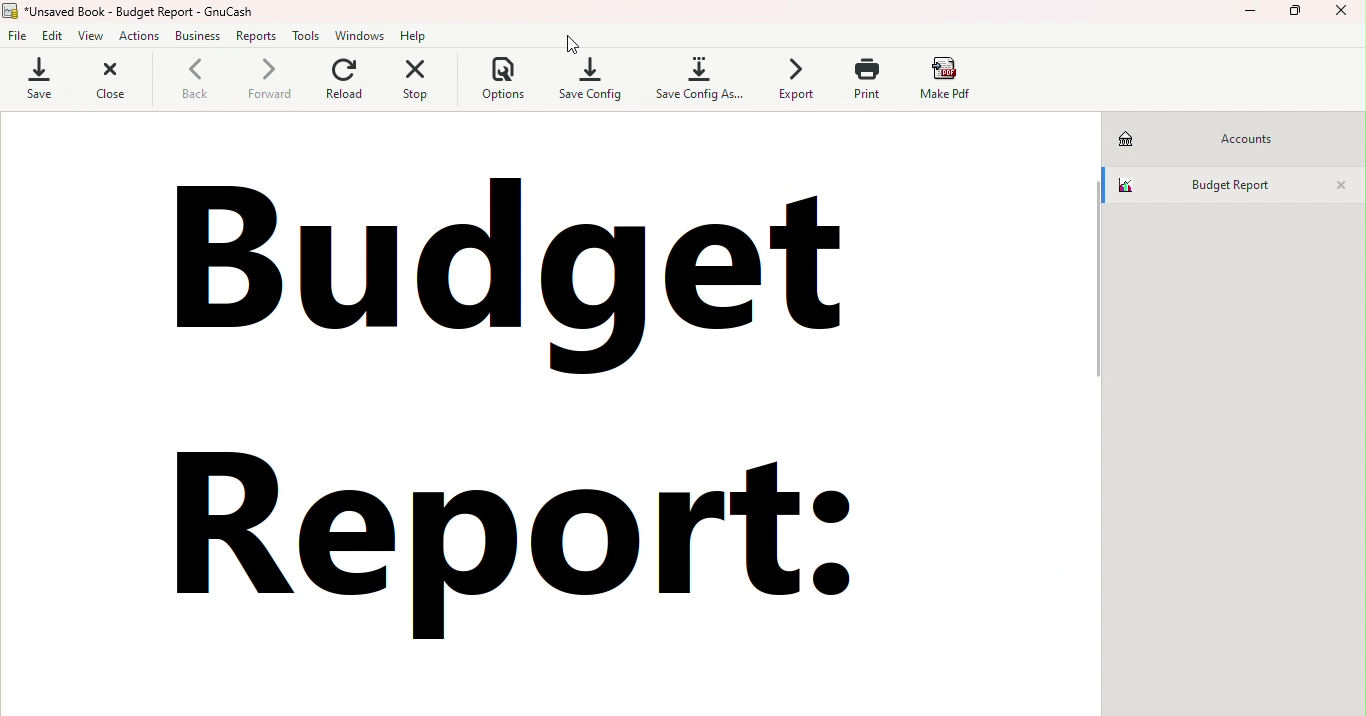  Describe the element at coordinates (792, 81) in the screenshot. I see `Export` at that location.